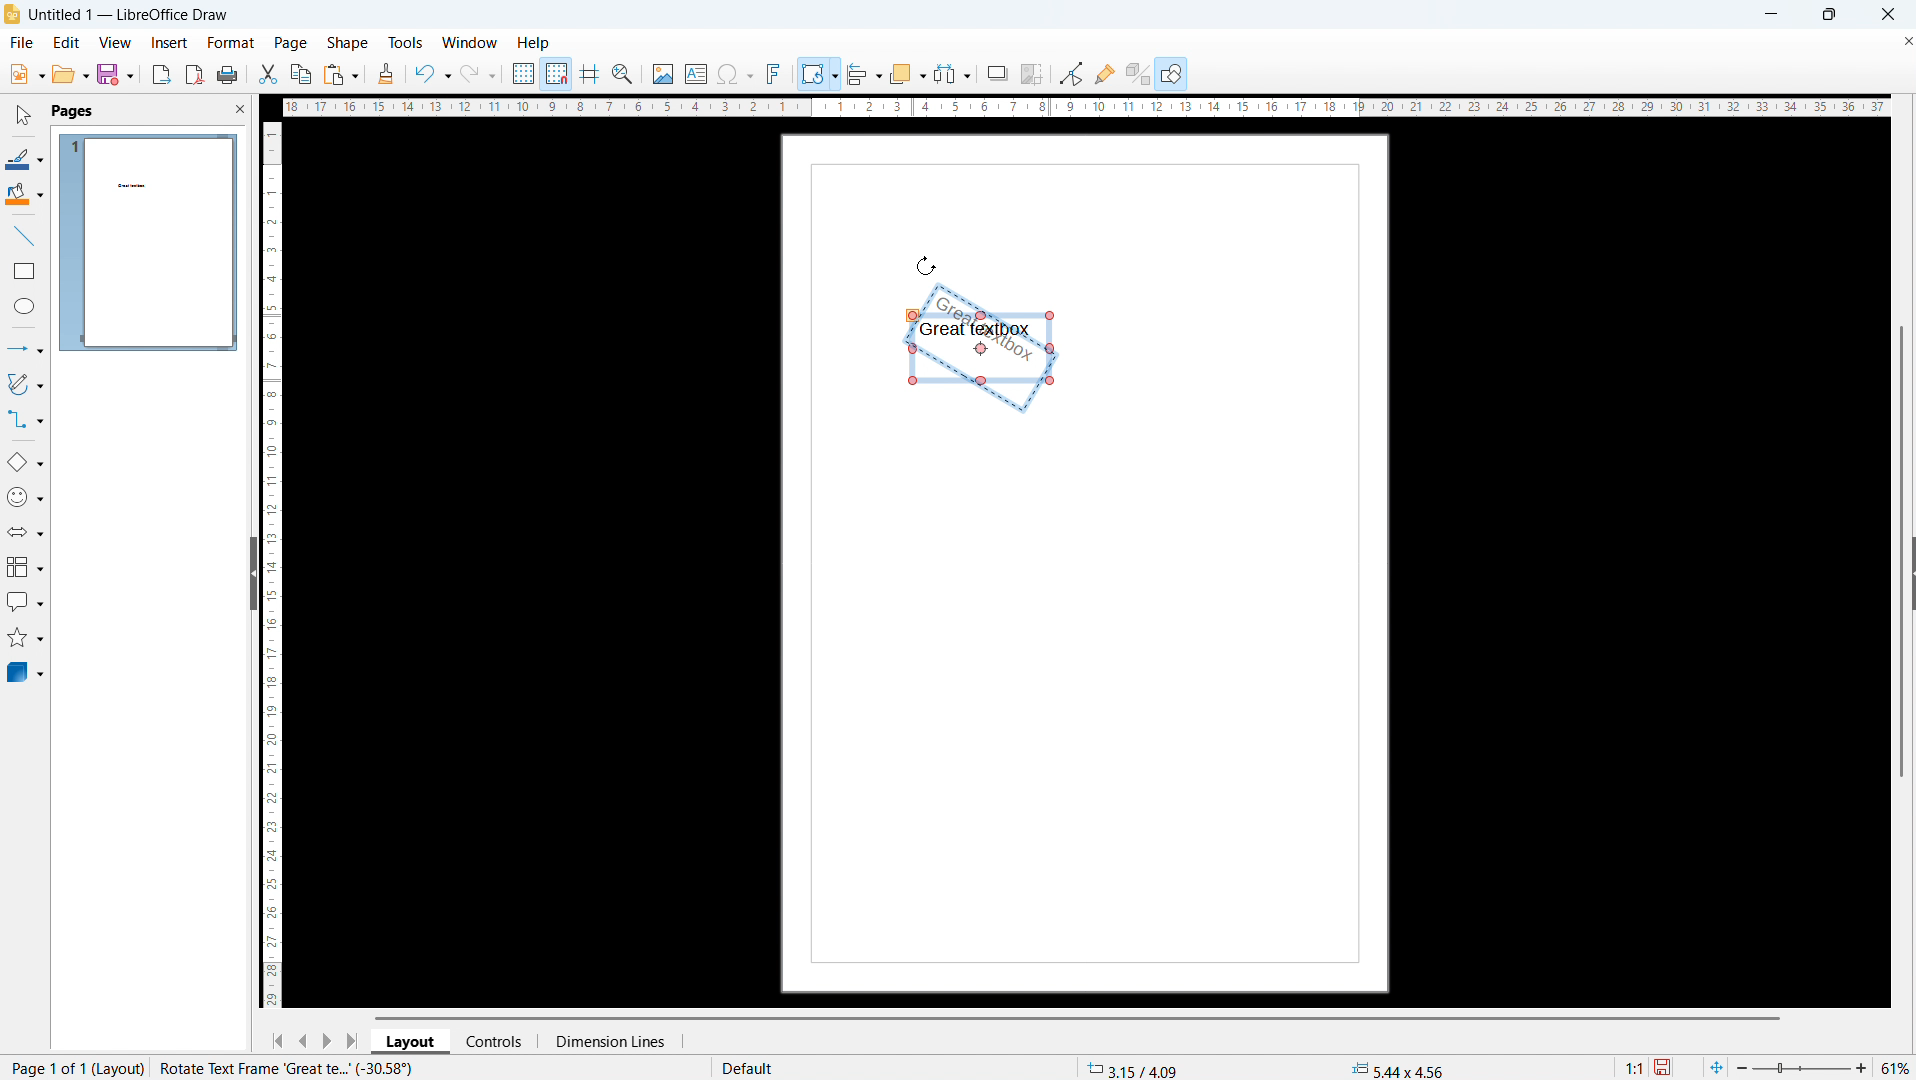  What do you see at coordinates (1664, 1066) in the screenshot?
I see `save ` at bounding box center [1664, 1066].